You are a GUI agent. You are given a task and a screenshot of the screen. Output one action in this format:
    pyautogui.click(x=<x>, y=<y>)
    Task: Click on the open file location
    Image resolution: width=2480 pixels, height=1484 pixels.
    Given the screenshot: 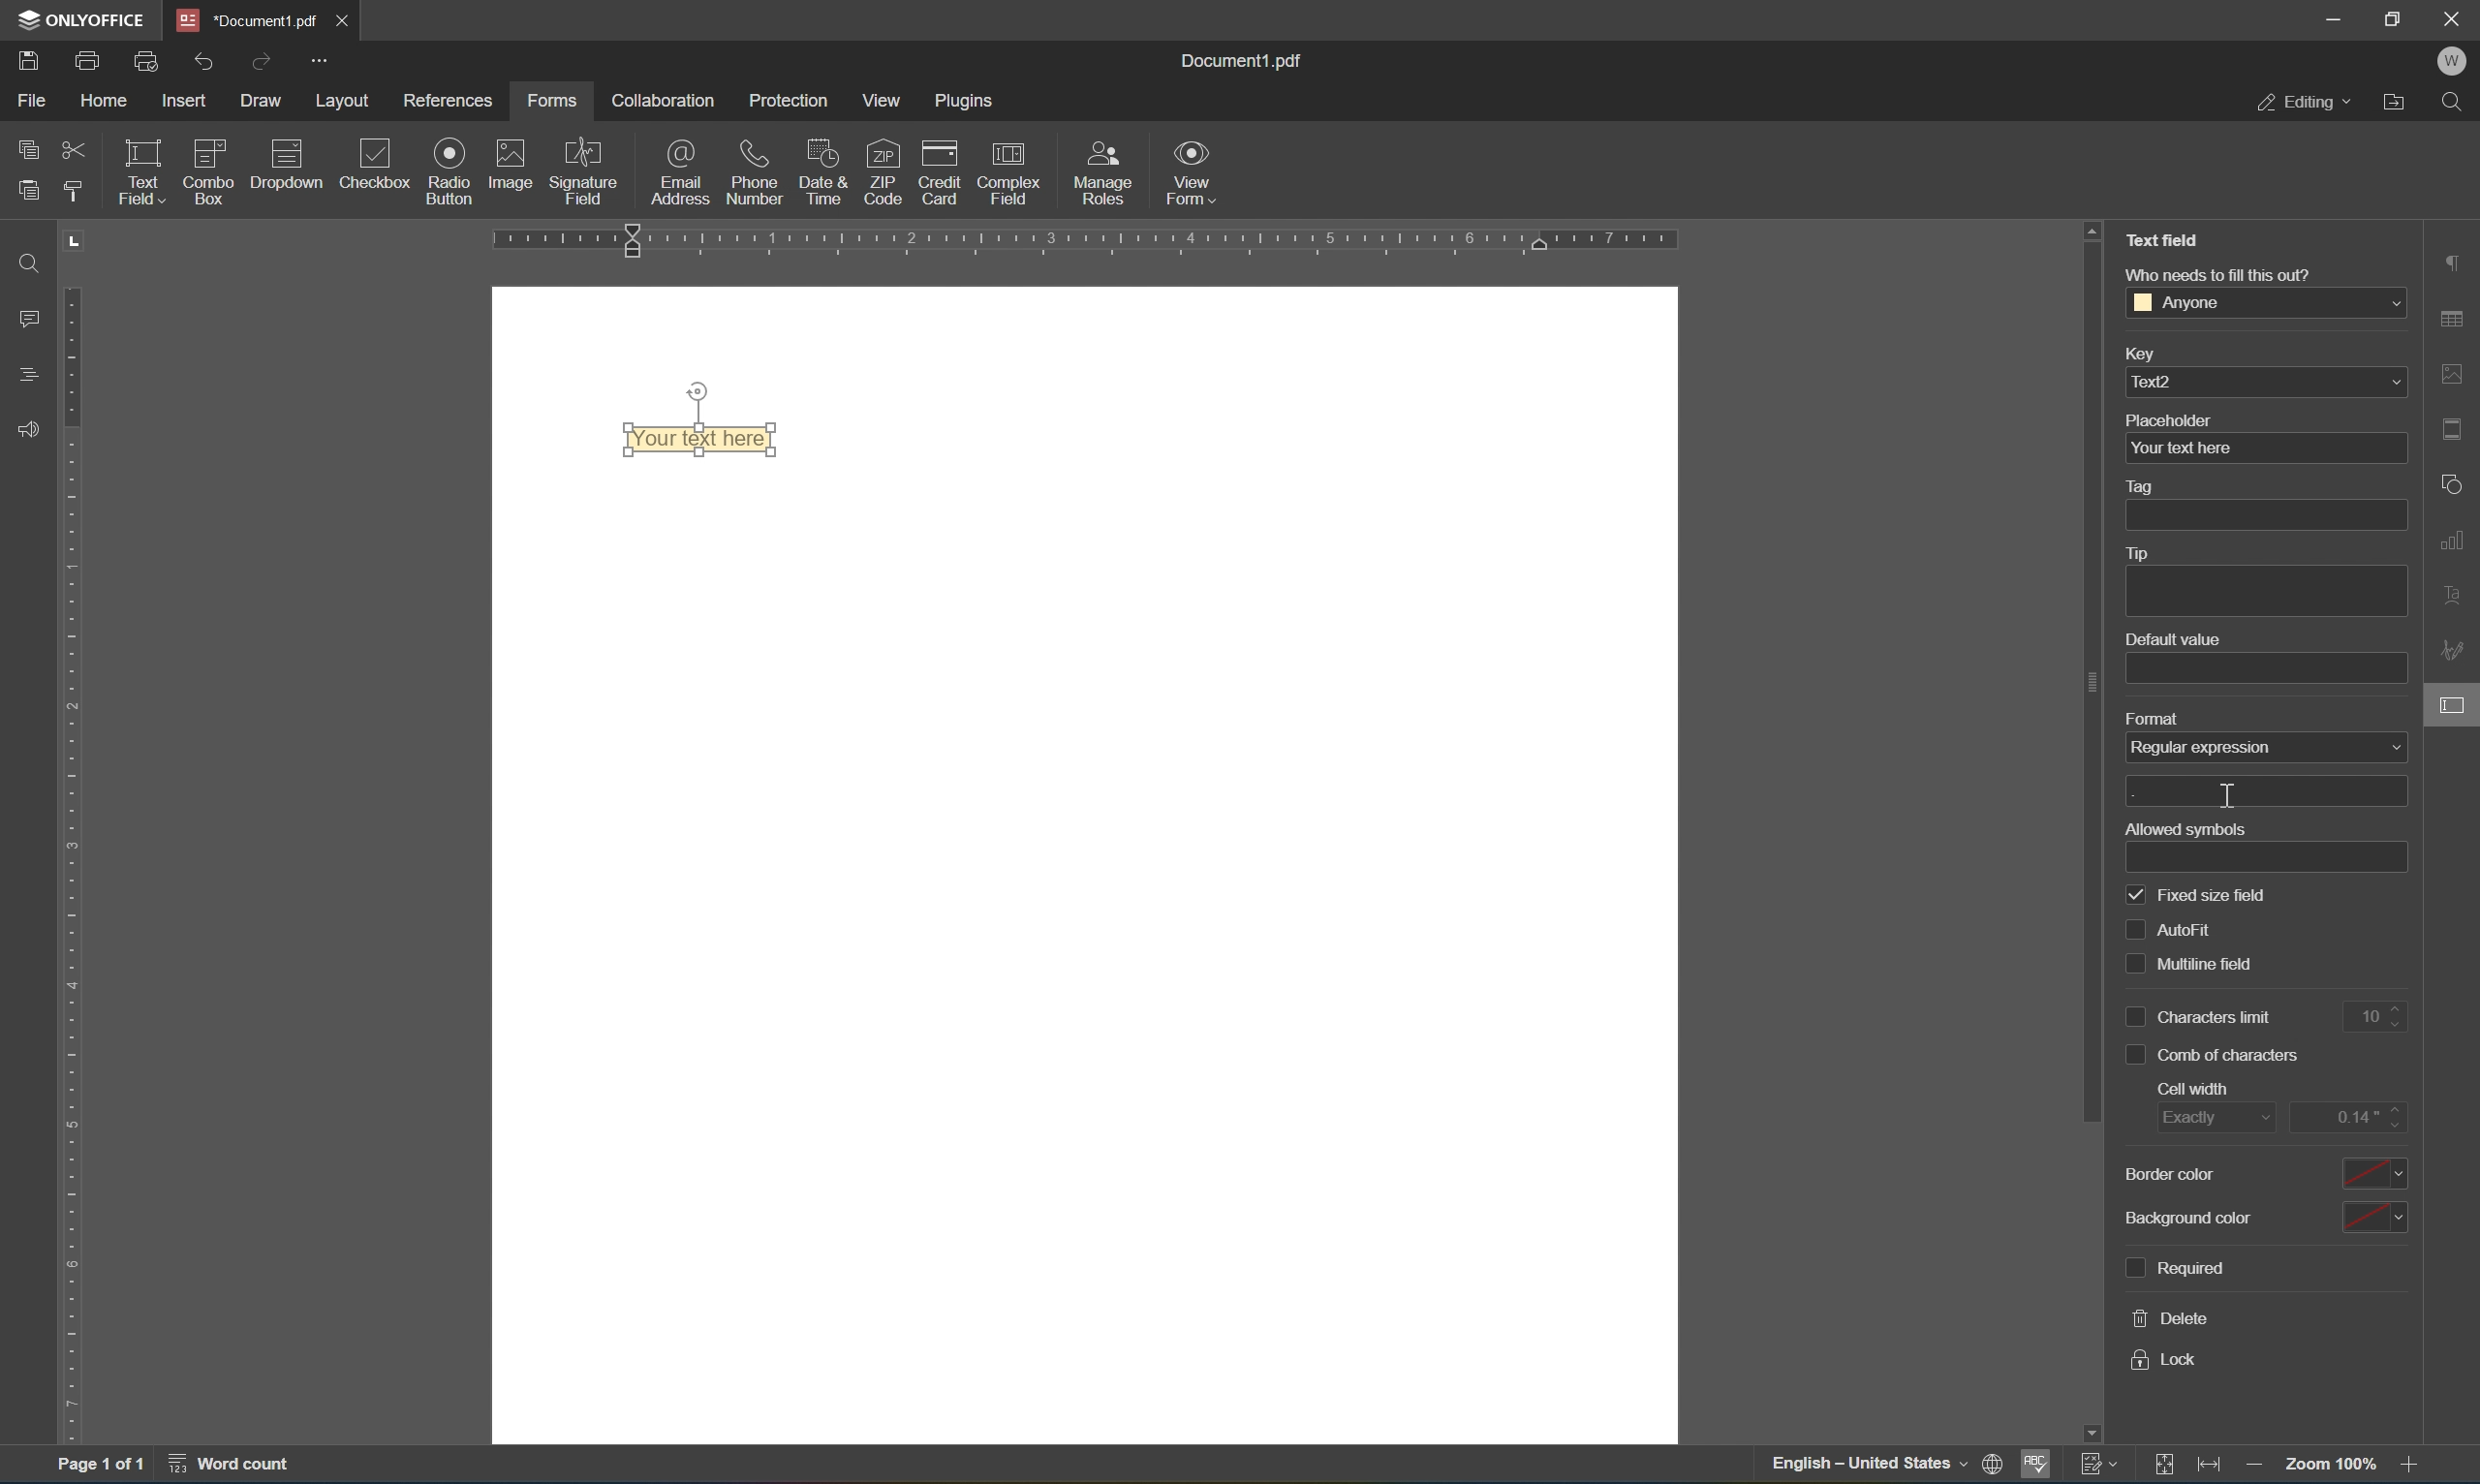 What is the action you would take?
    pyautogui.click(x=2398, y=104)
    